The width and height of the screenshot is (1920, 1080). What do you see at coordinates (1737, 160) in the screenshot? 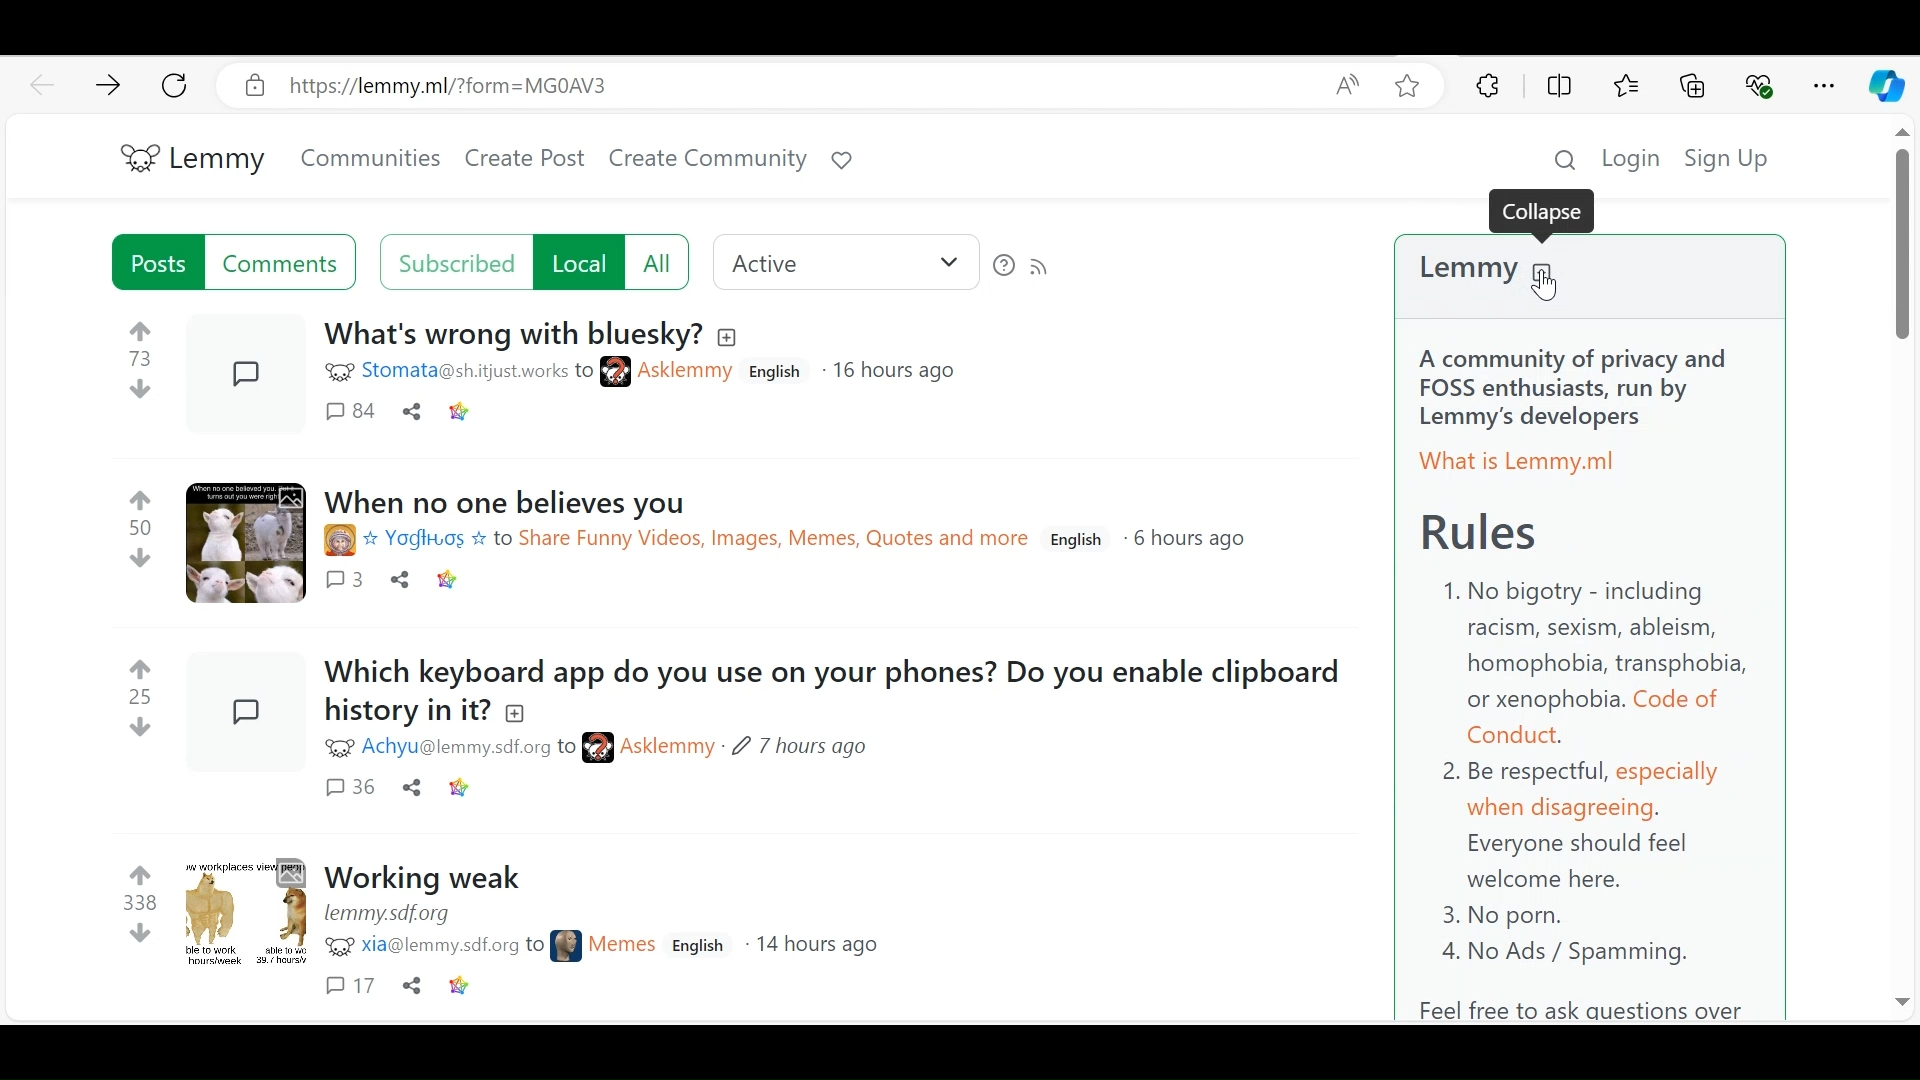
I see `Sign Up` at bounding box center [1737, 160].